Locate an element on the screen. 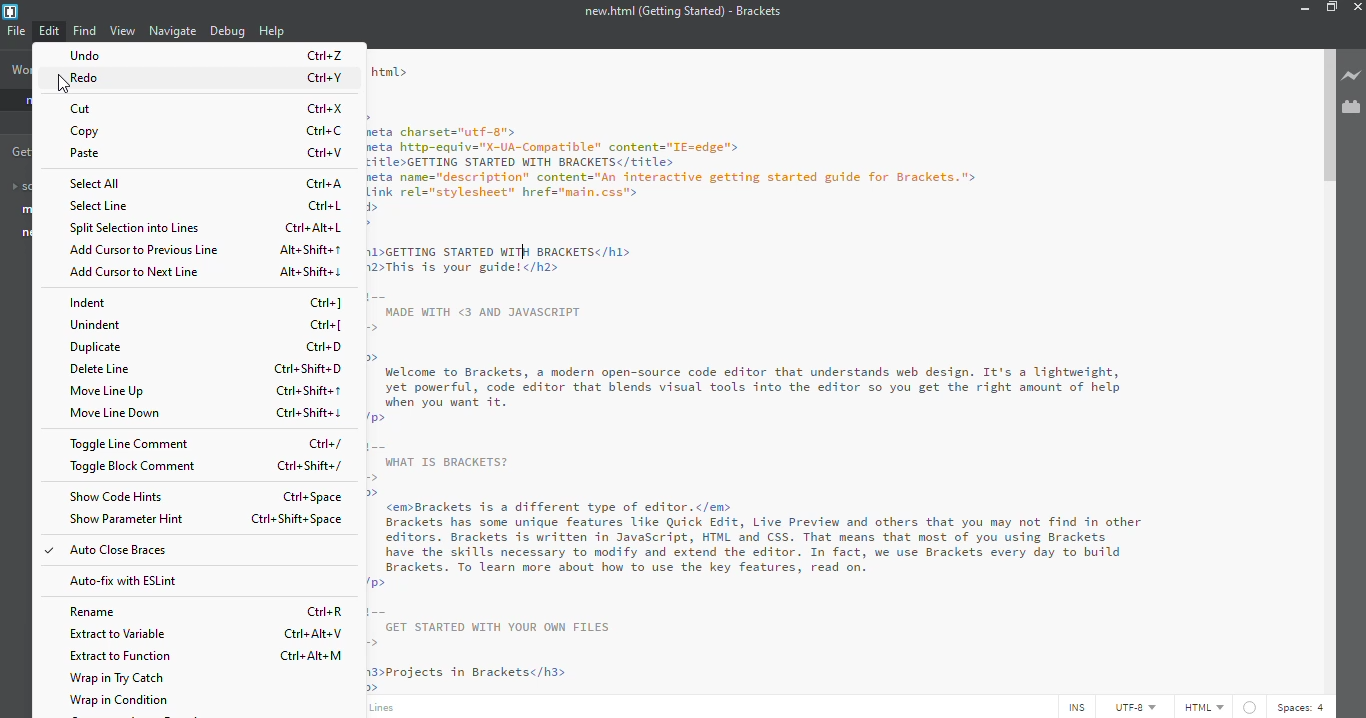 This screenshot has width=1366, height=718. extract to variable is located at coordinates (122, 634).